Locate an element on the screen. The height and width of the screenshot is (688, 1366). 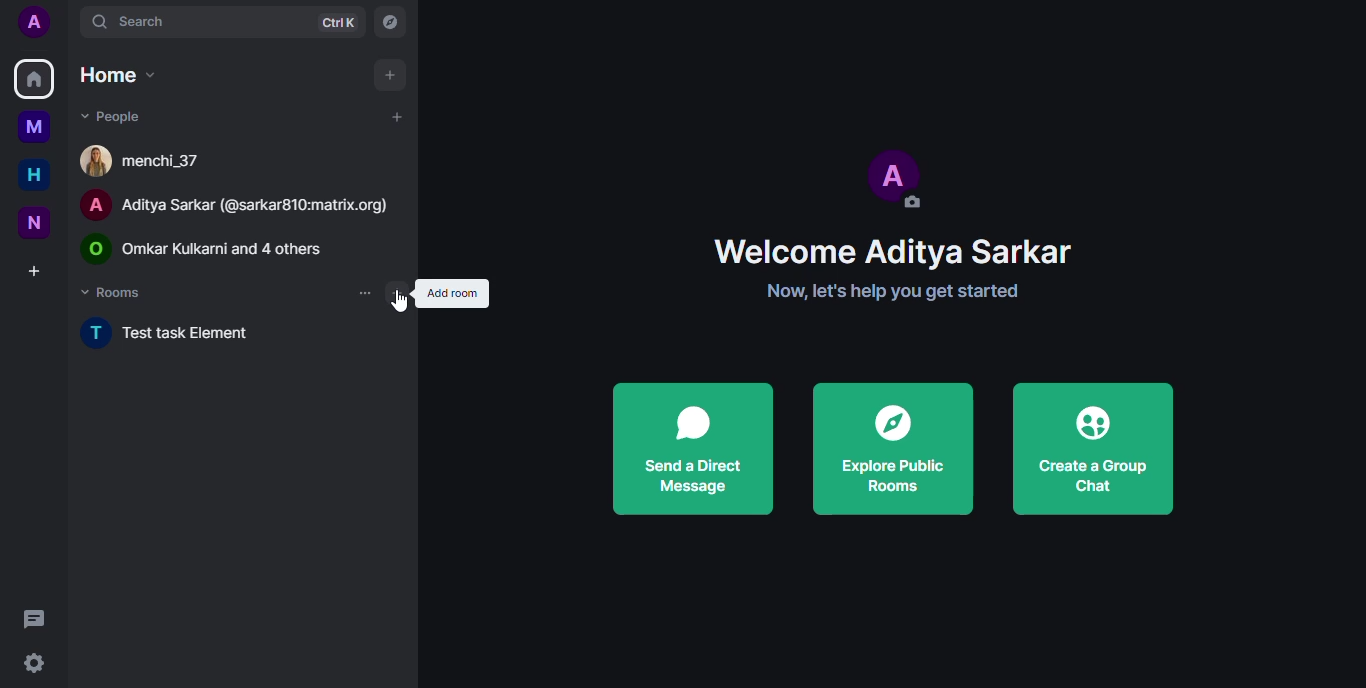
profile is located at coordinates (33, 21).